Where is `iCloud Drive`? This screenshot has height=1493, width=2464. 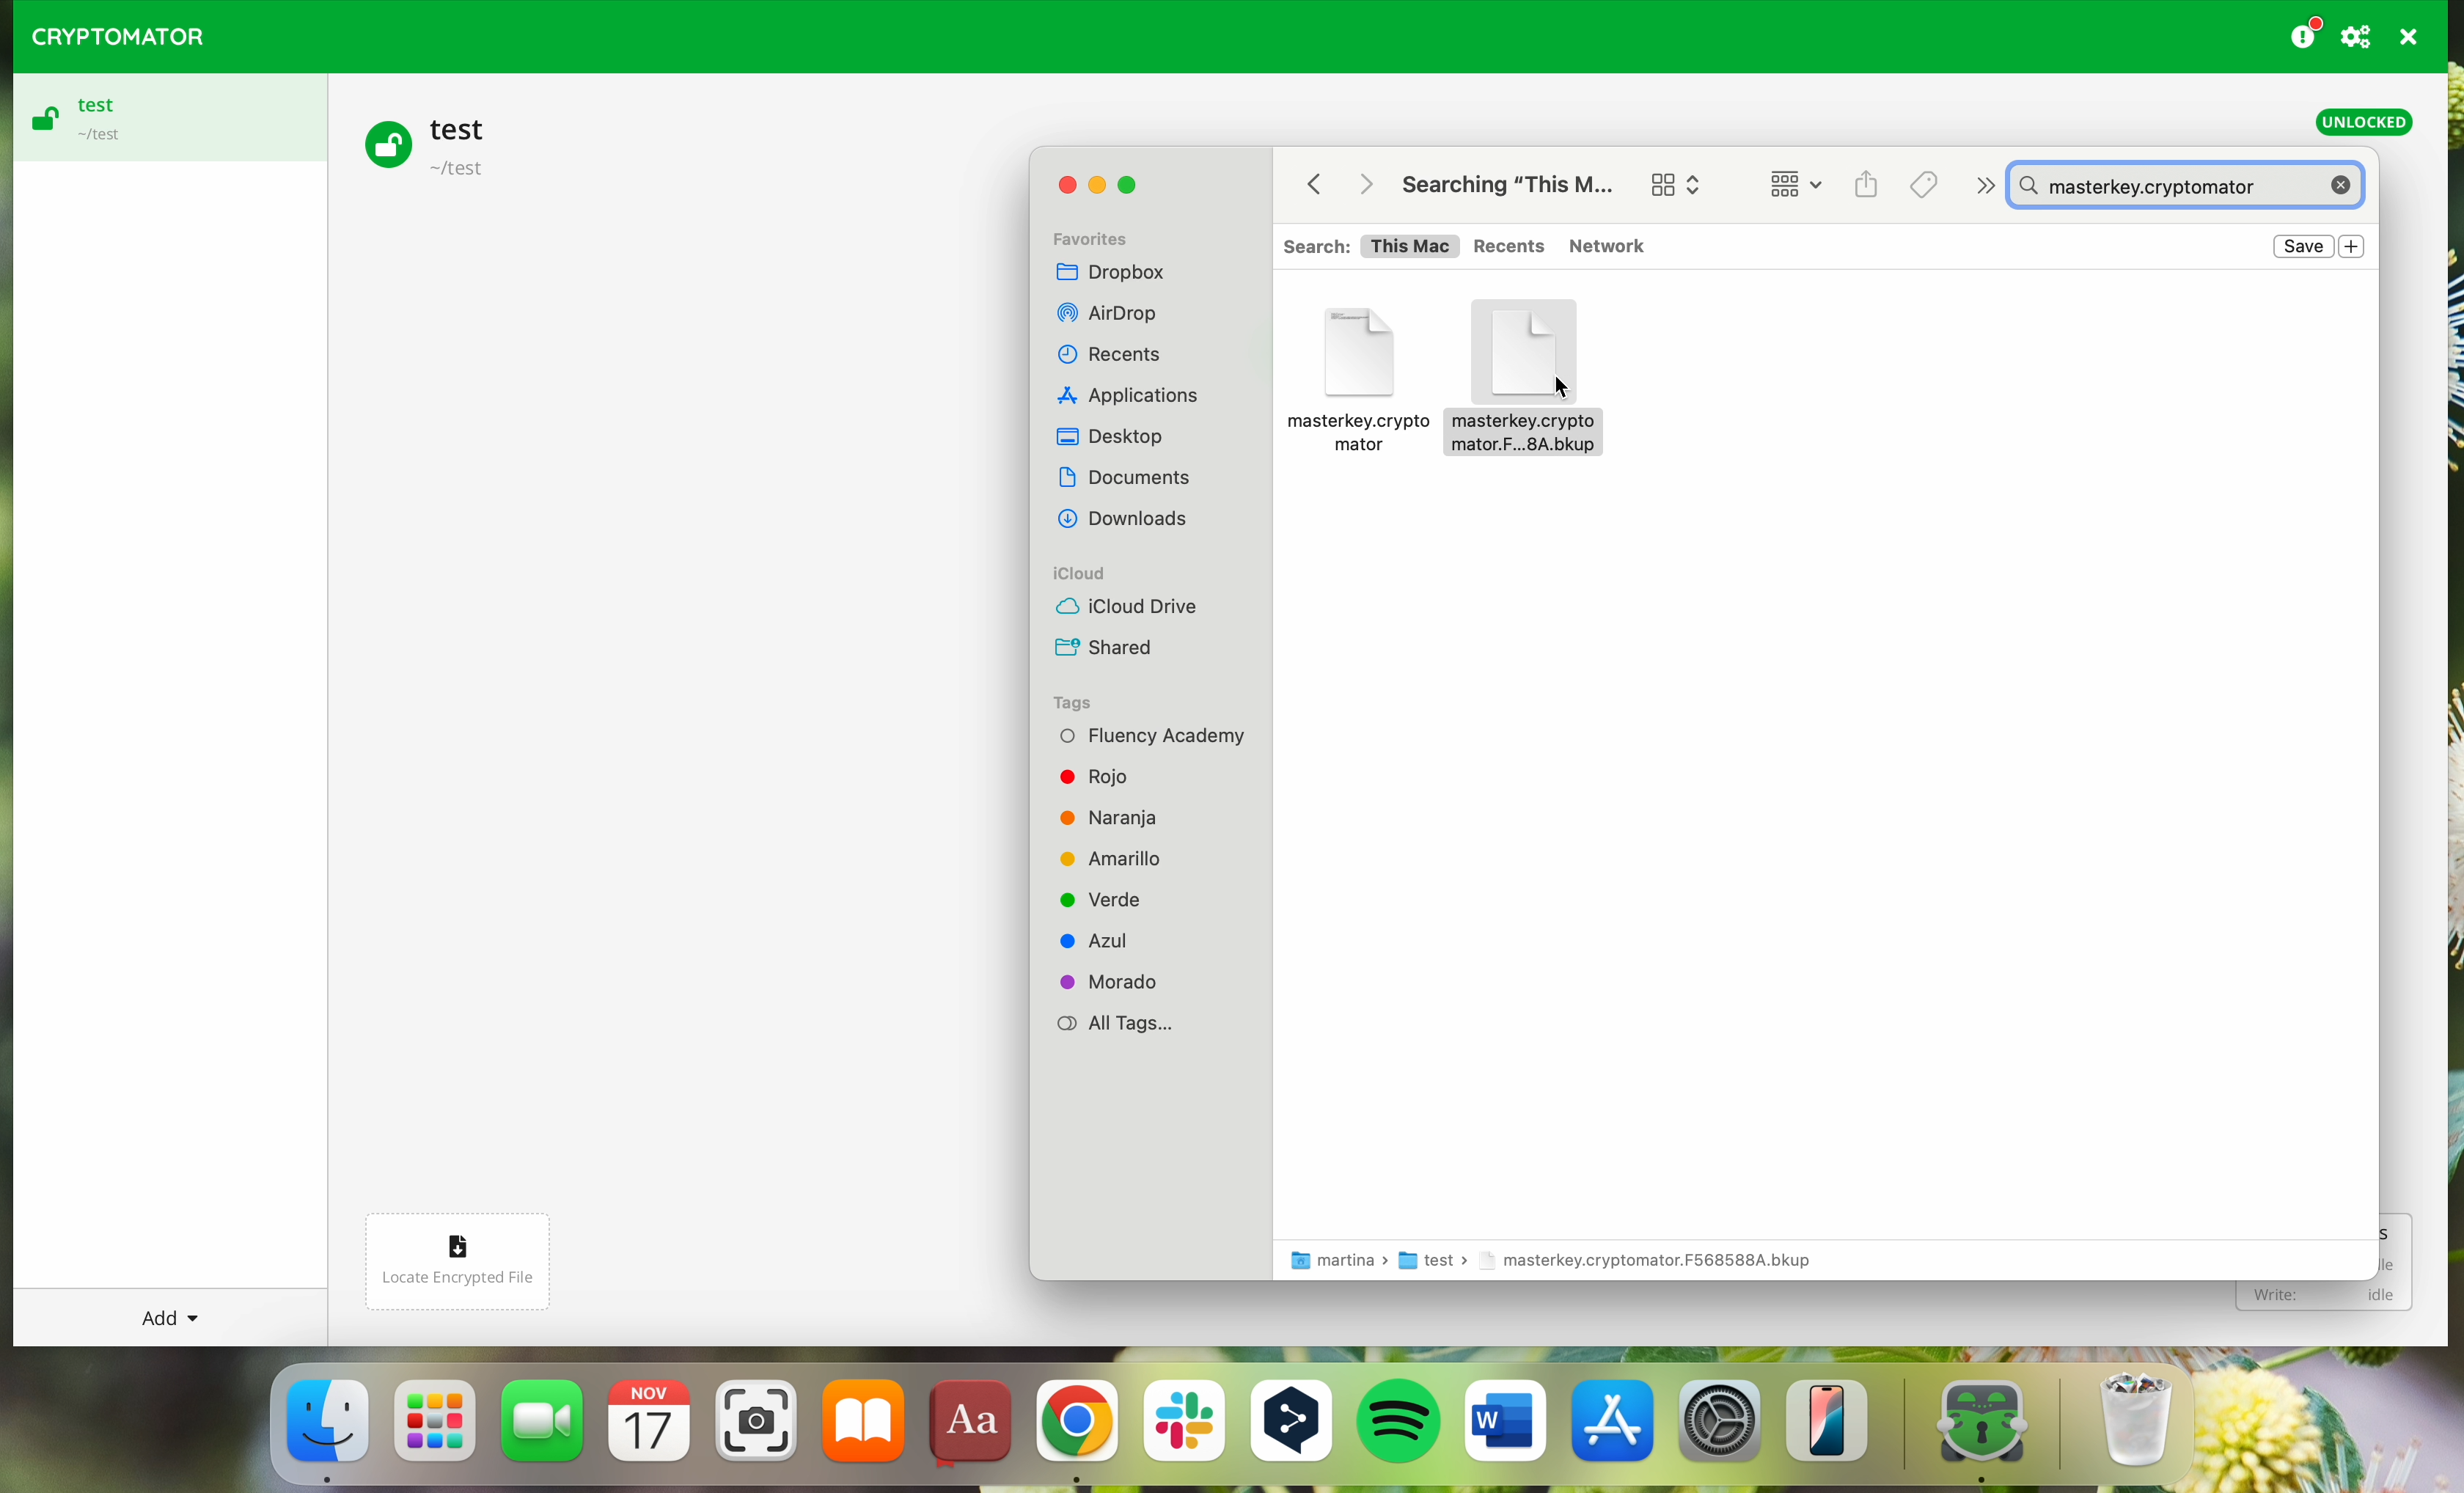
iCloud Drive is located at coordinates (1126, 608).